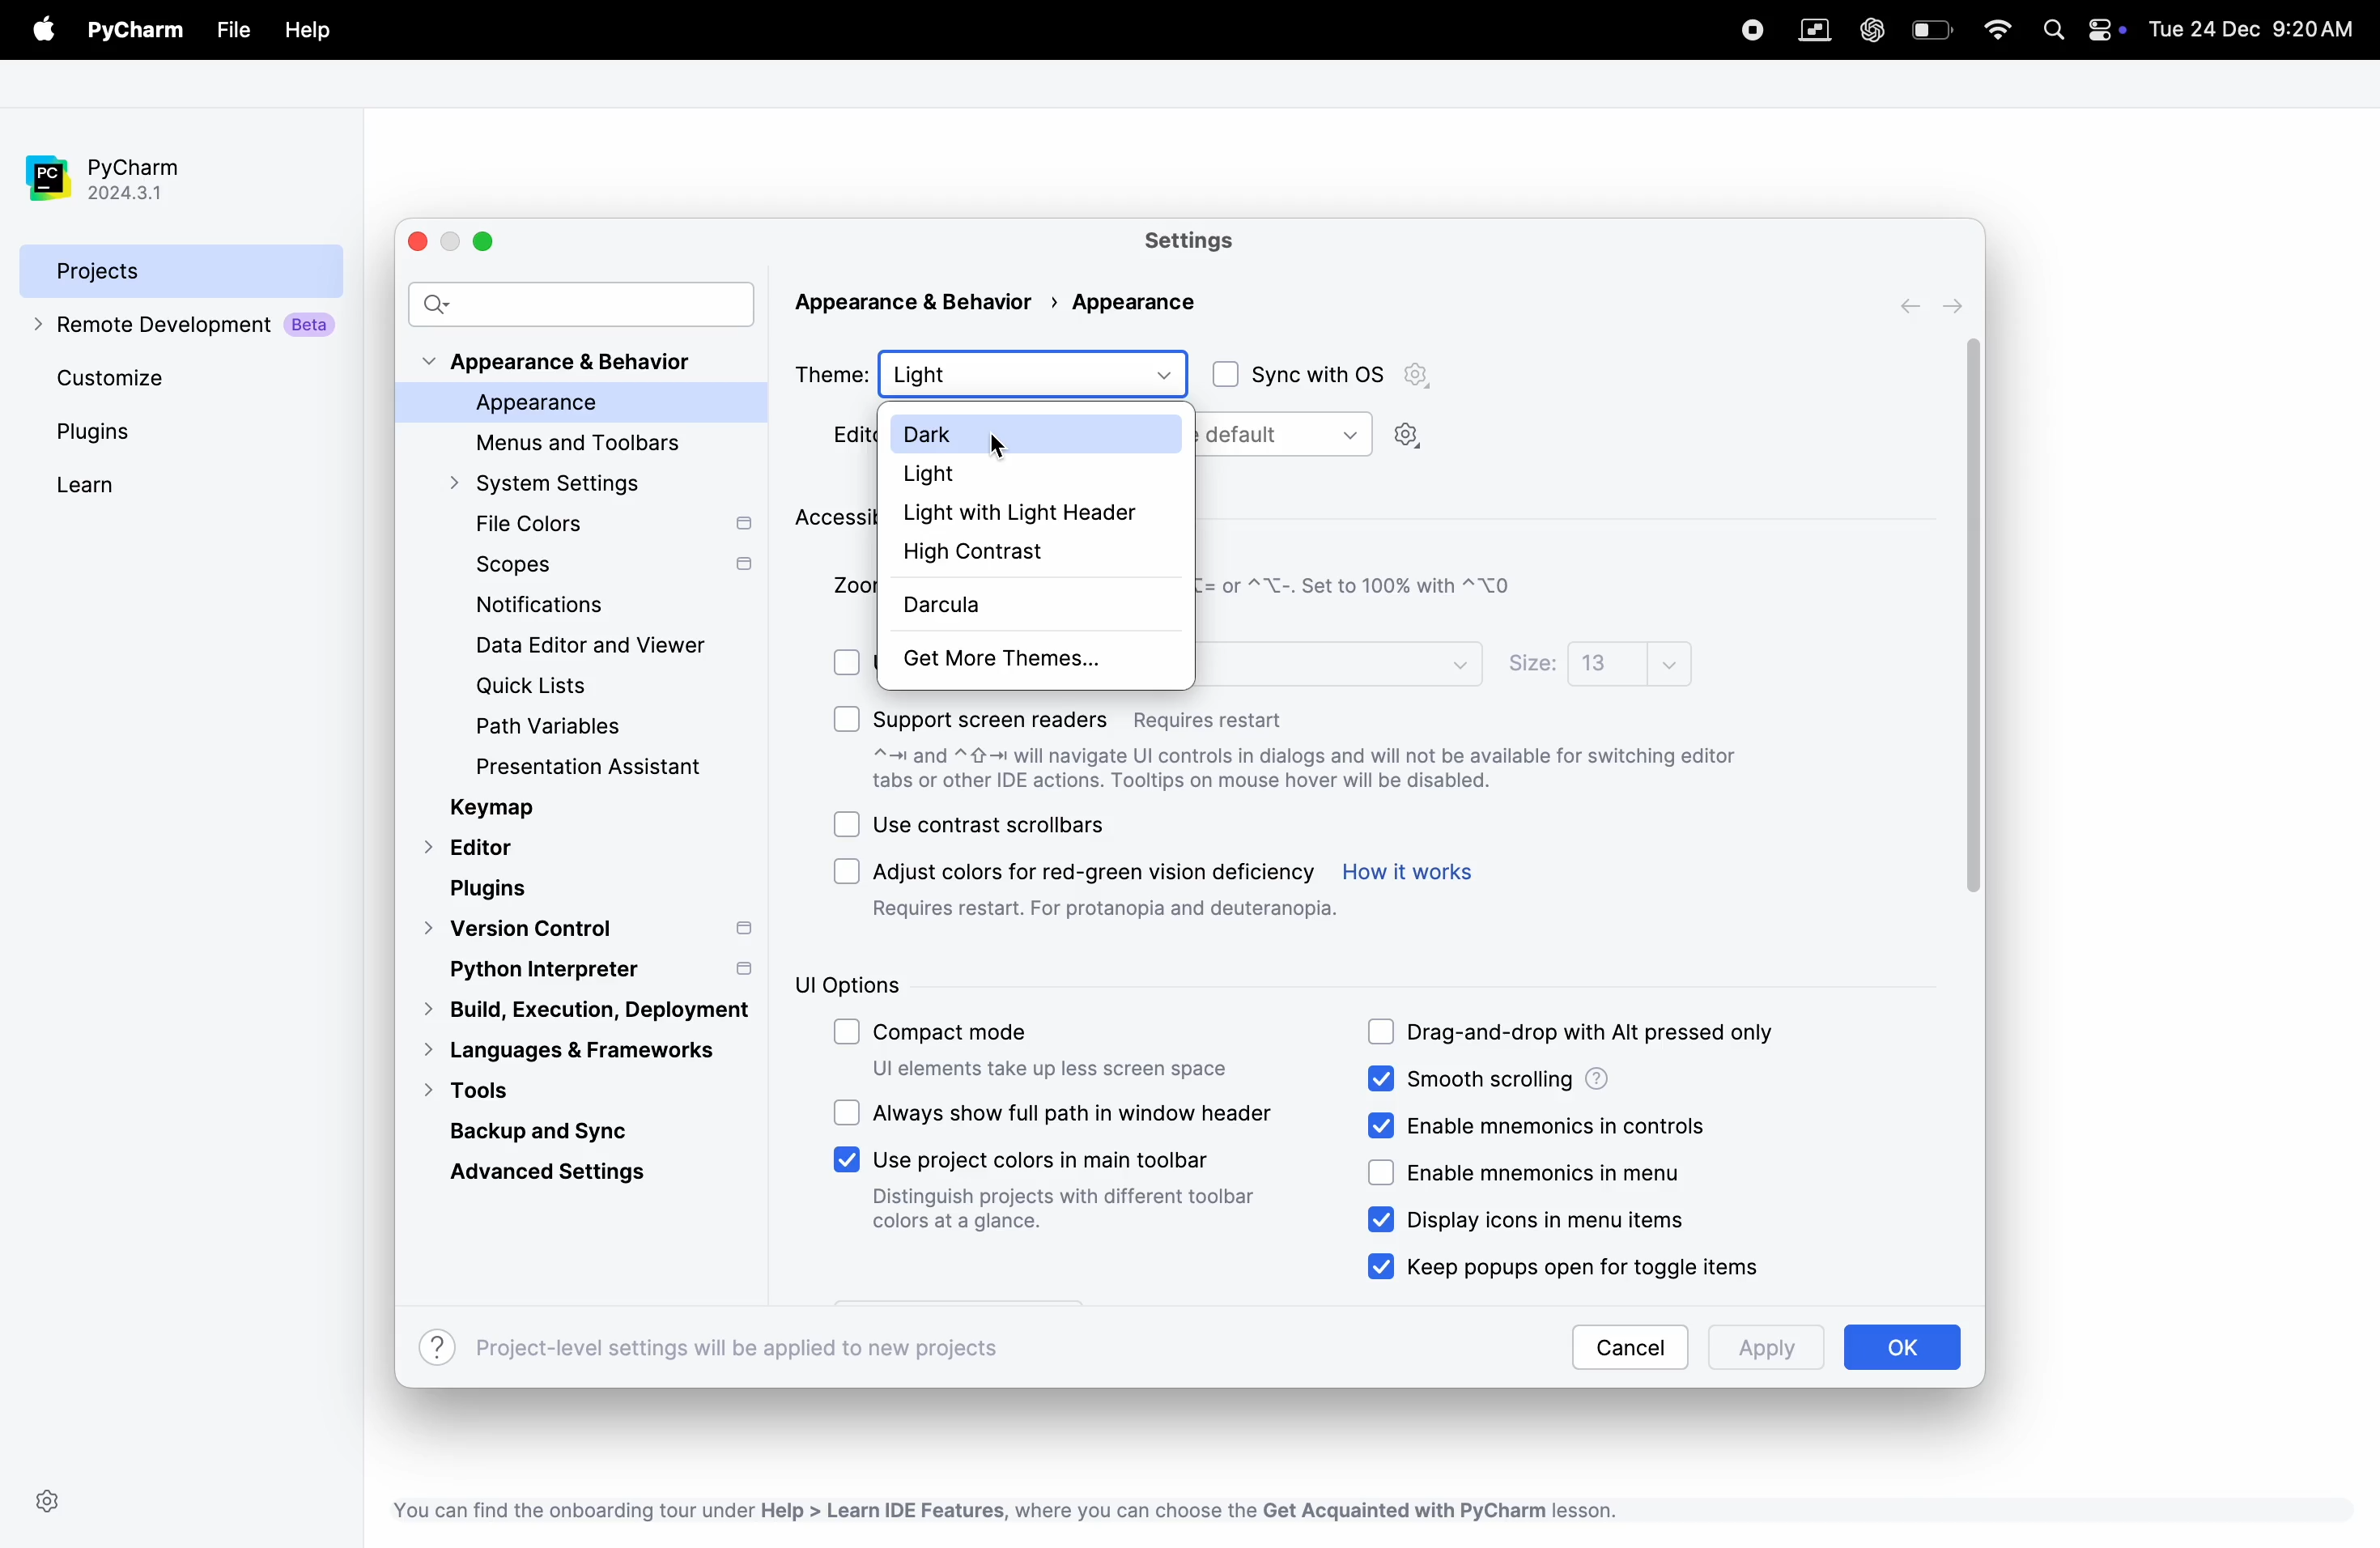  What do you see at coordinates (832, 519) in the screenshot?
I see `accesibility` at bounding box center [832, 519].